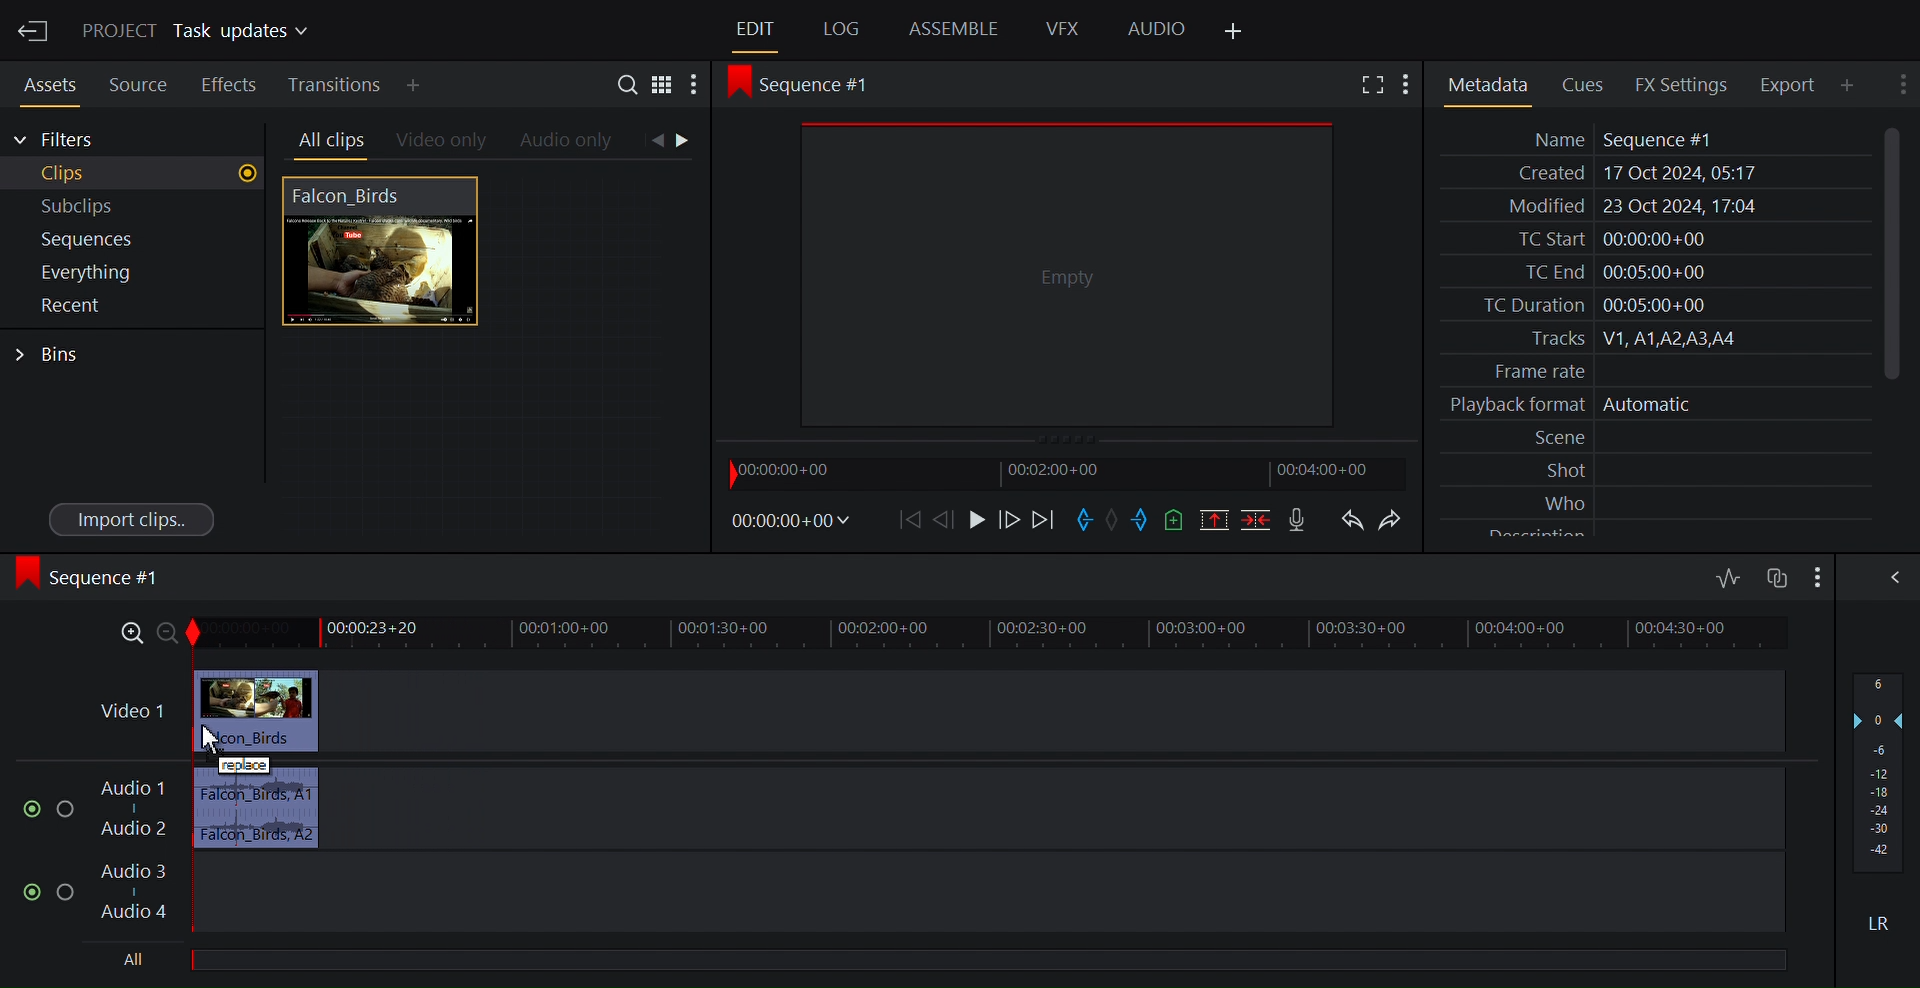 The width and height of the screenshot is (1920, 988). Describe the element at coordinates (170, 633) in the screenshot. I see `zoom out` at that location.